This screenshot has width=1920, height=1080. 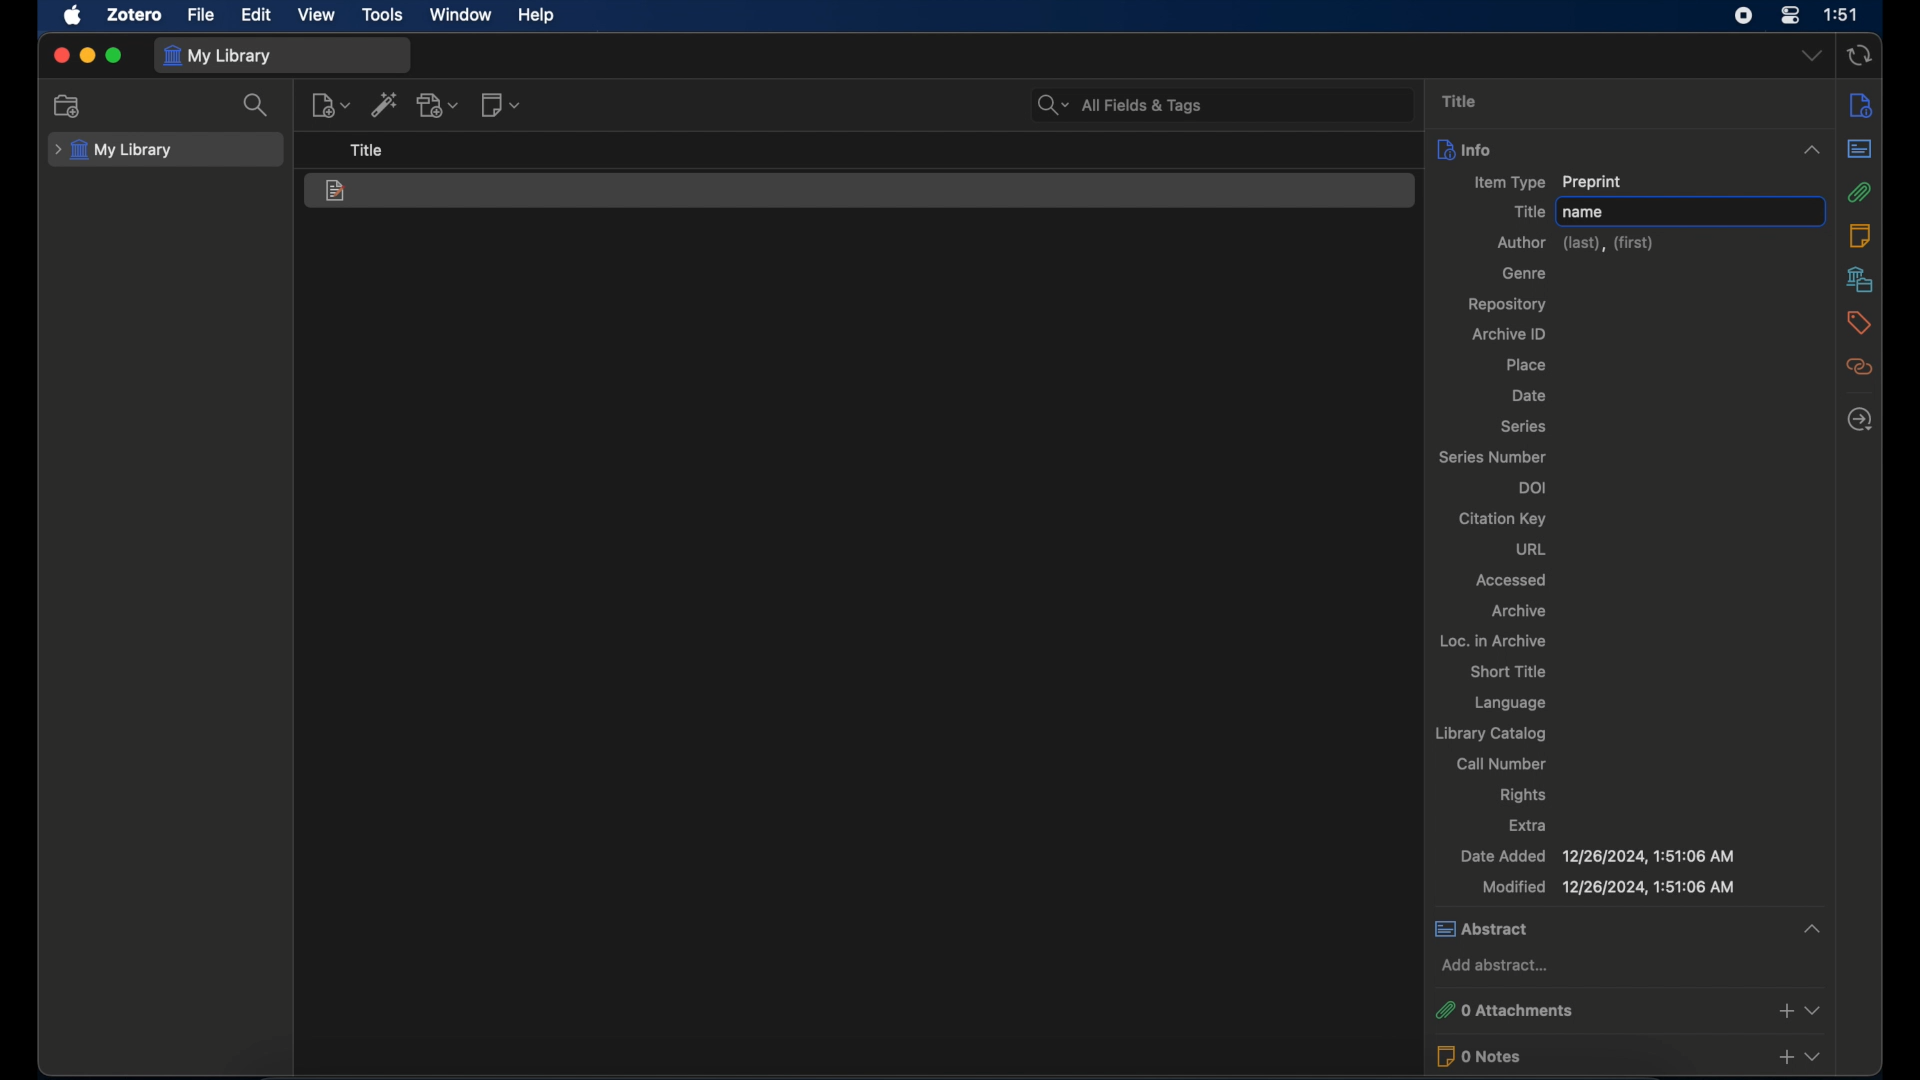 I want to click on info, so click(x=1861, y=107).